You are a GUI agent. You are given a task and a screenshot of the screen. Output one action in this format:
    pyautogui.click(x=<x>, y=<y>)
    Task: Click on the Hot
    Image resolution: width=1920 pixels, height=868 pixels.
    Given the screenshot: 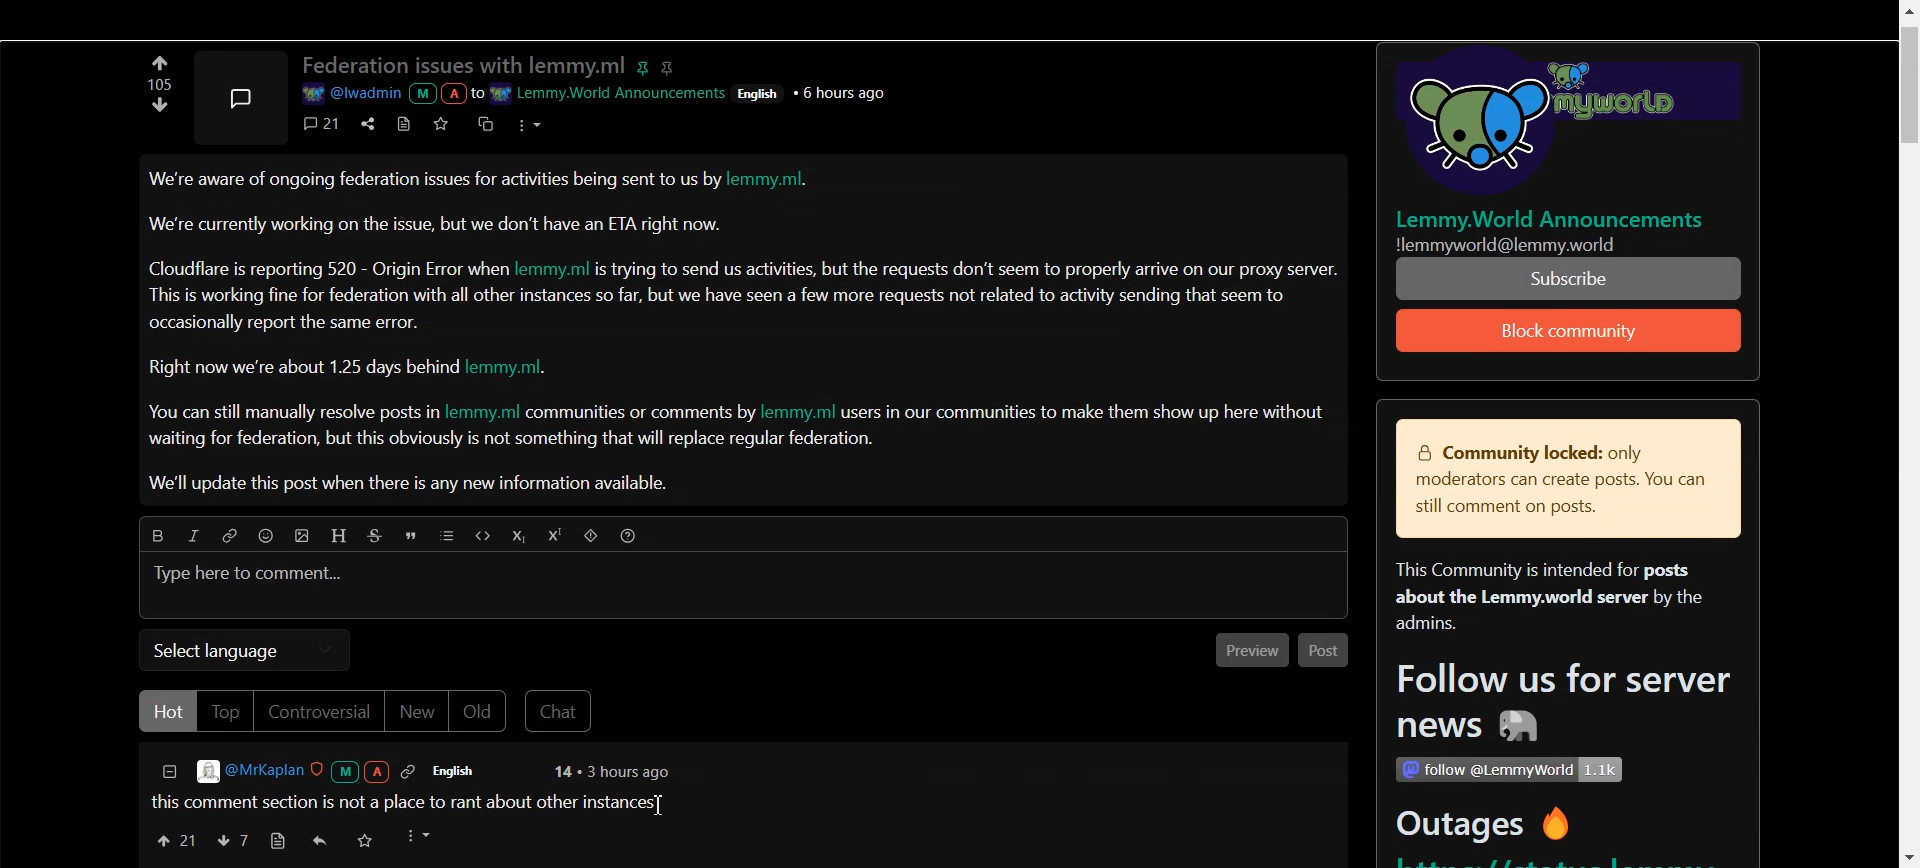 What is the action you would take?
    pyautogui.click(x=167, y=711)
    